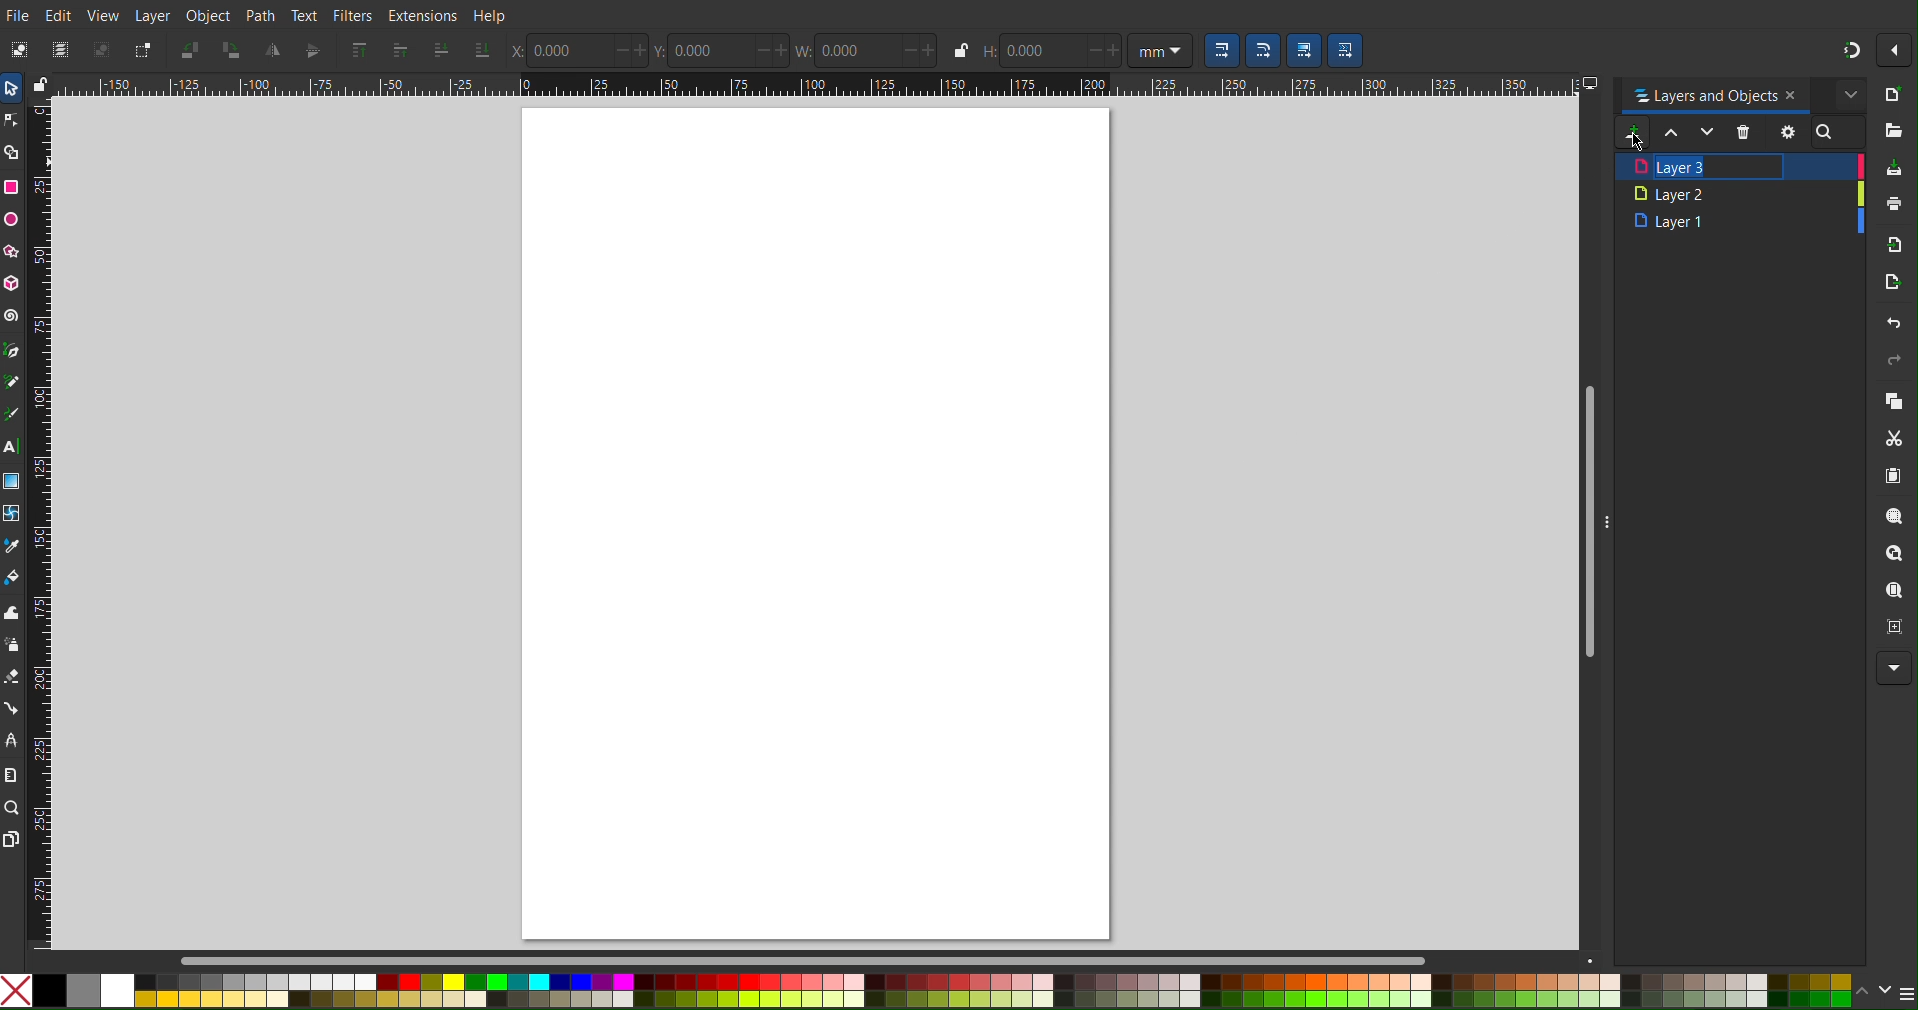  I want to click on More options, so click(1894, 48).